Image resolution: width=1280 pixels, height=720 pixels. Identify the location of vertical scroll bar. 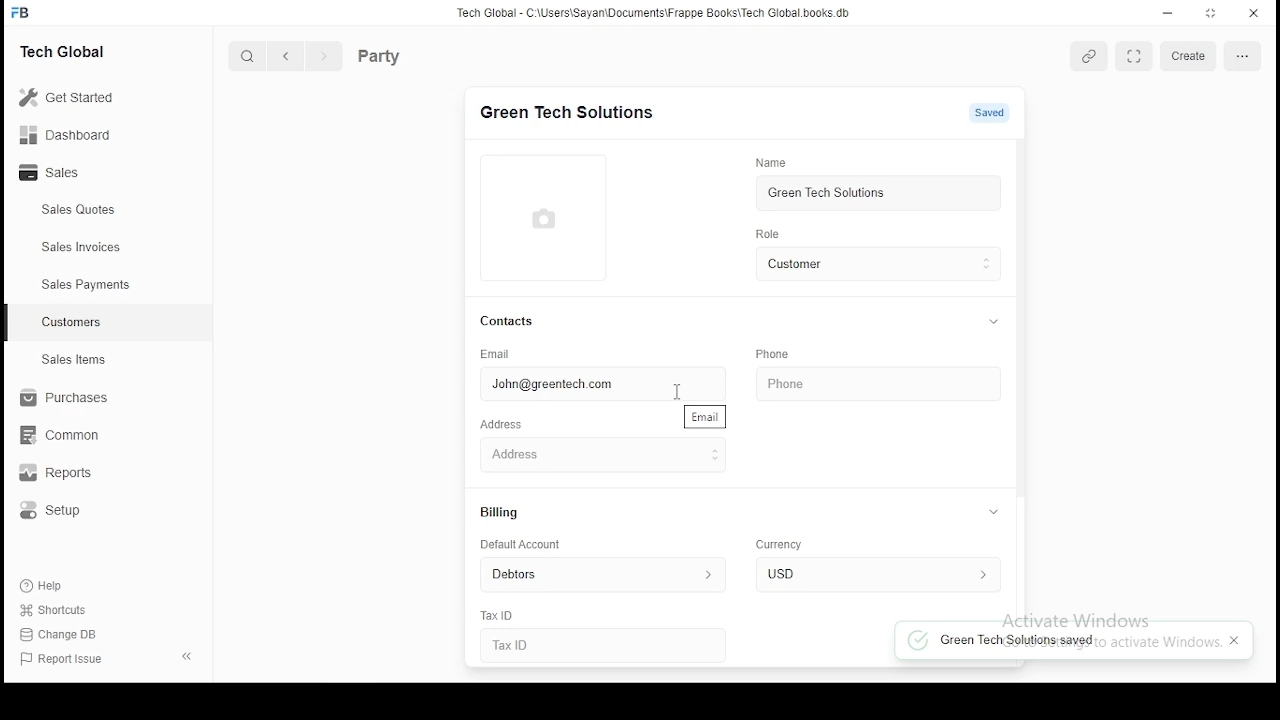
(1019, 320).